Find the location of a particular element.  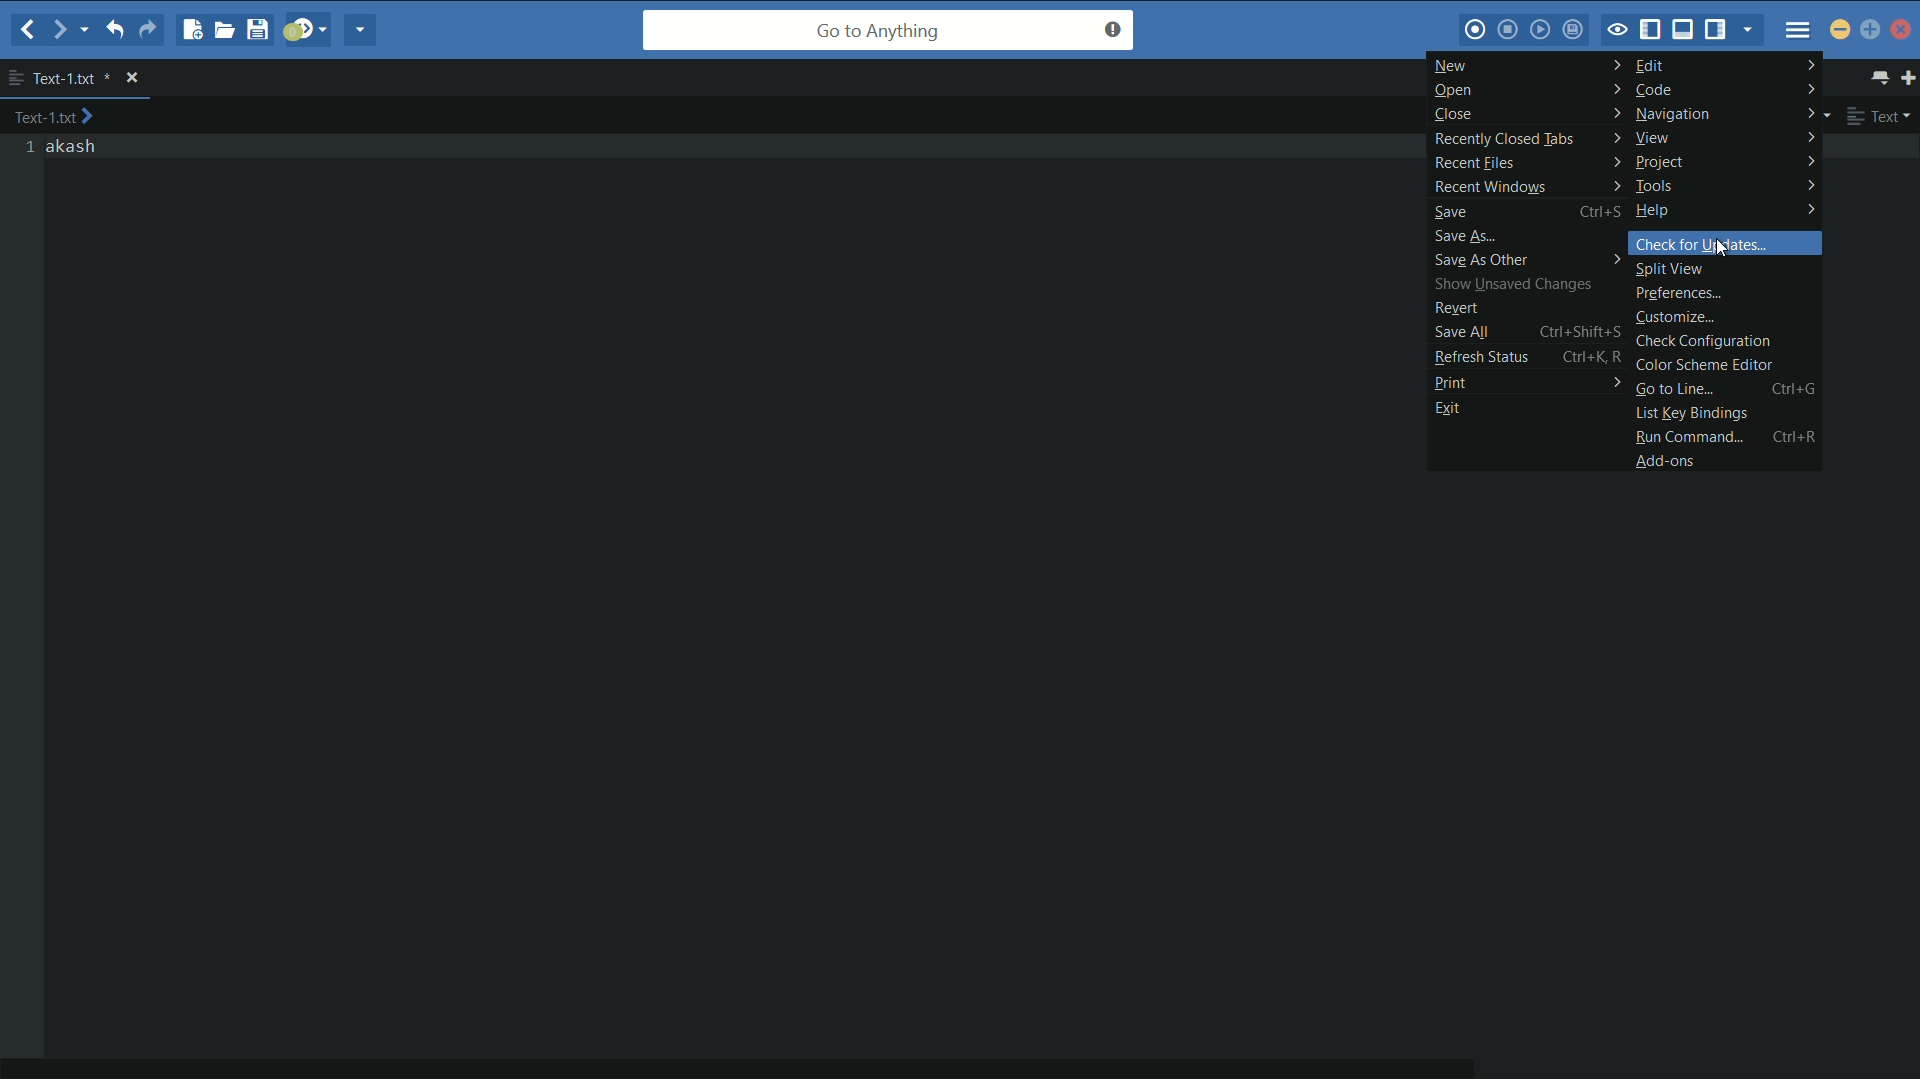

edit is located at coordinates (1725, 65).